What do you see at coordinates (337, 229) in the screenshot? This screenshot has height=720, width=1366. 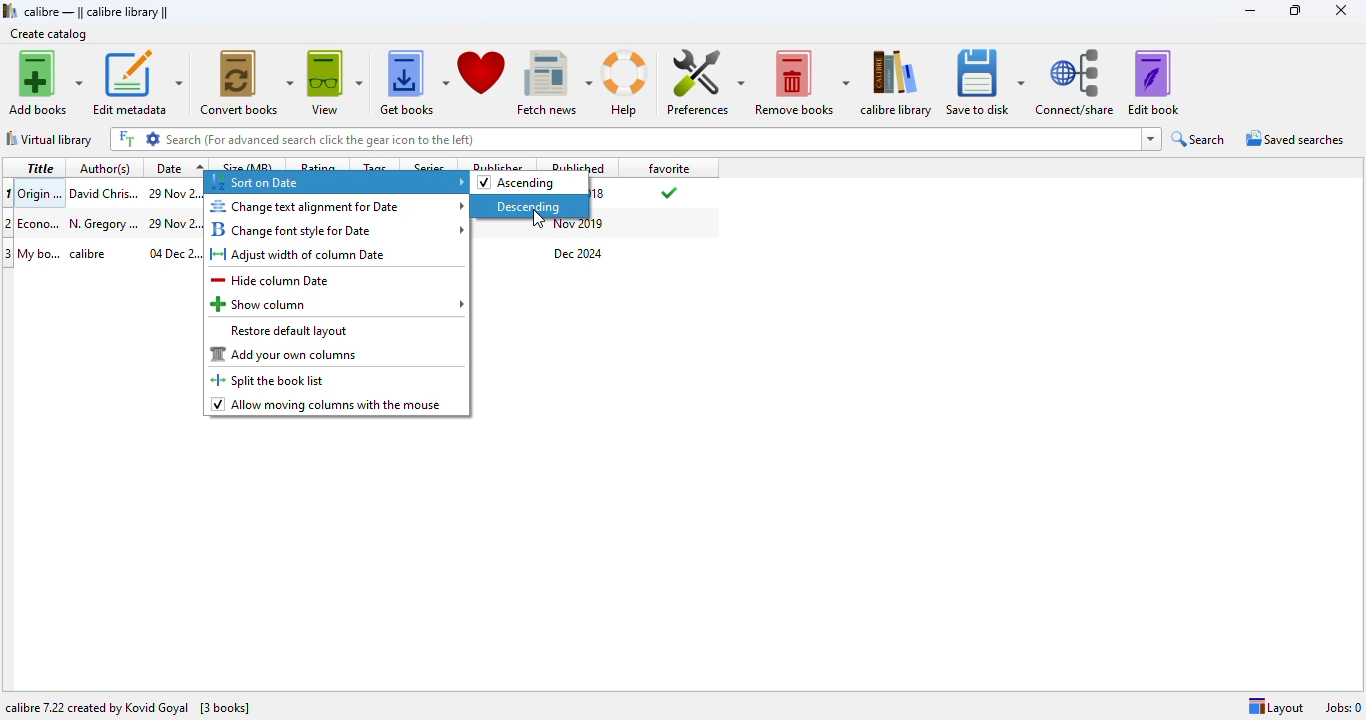 I see `change font style for date` at bounding box center [337, 229].